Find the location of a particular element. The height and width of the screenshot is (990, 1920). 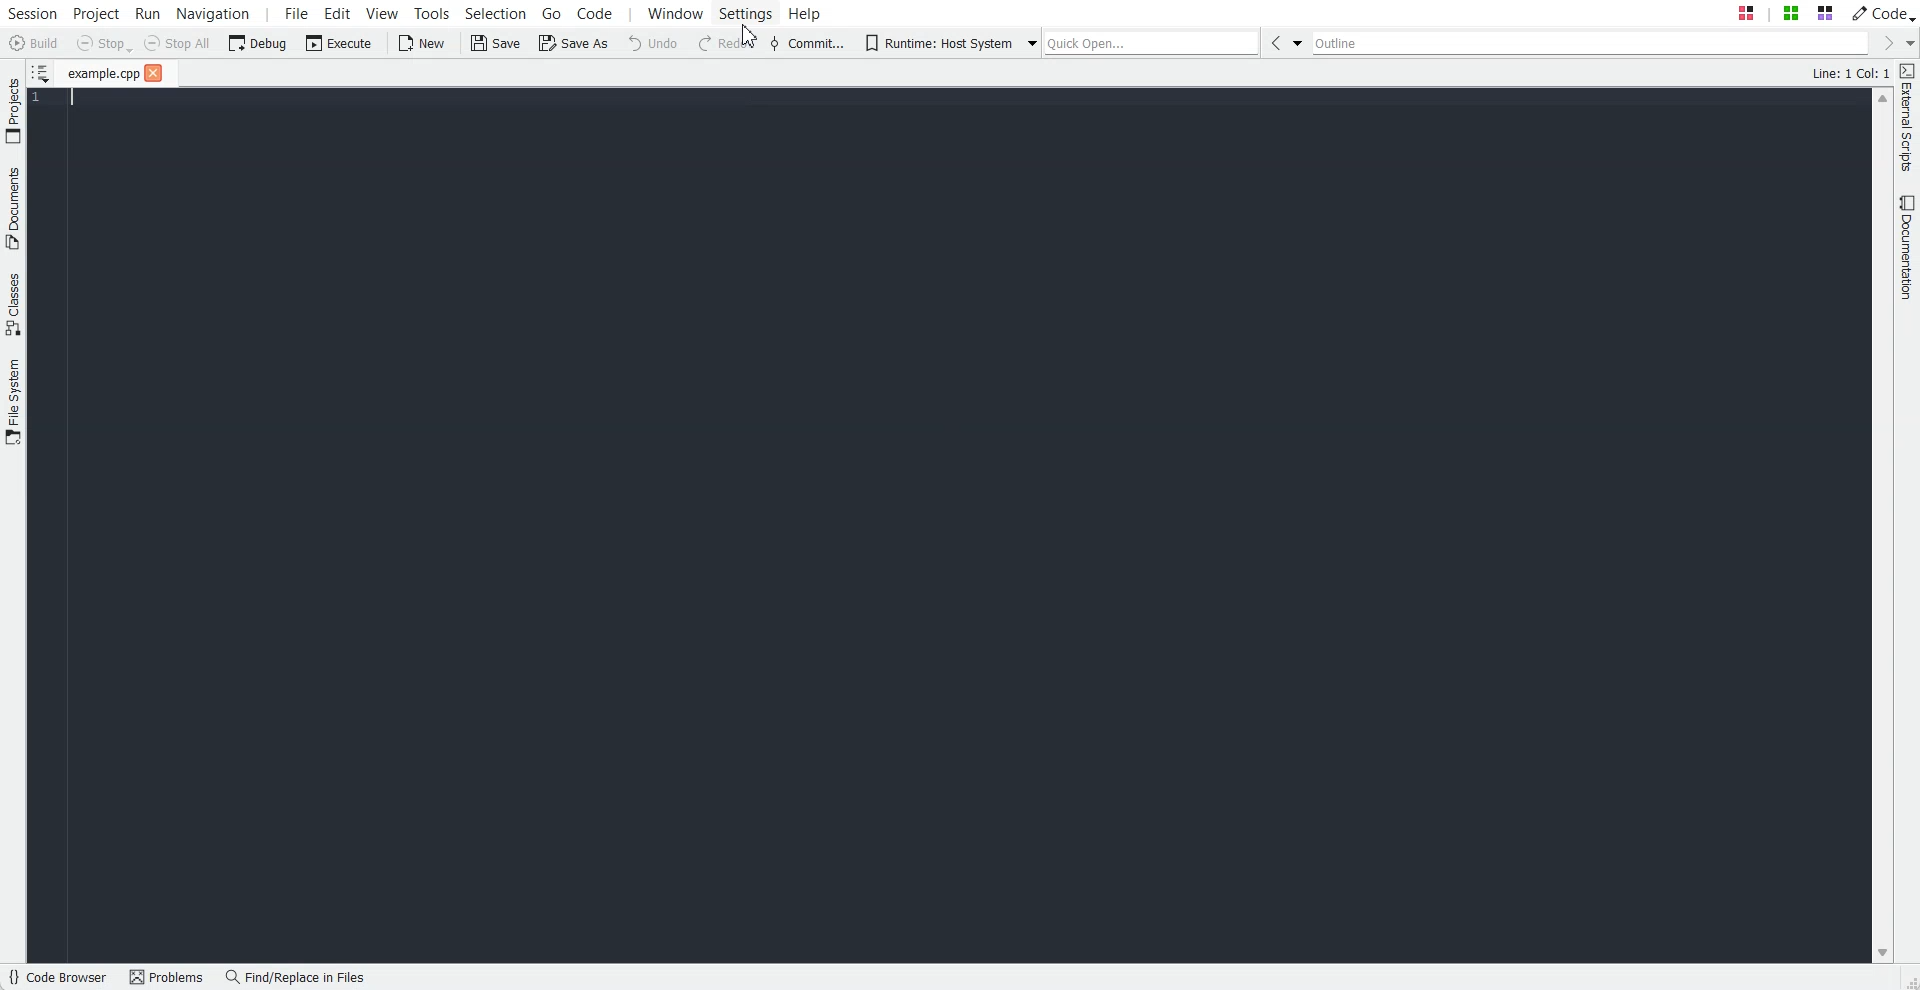

File is located at coordinates (102, 73).